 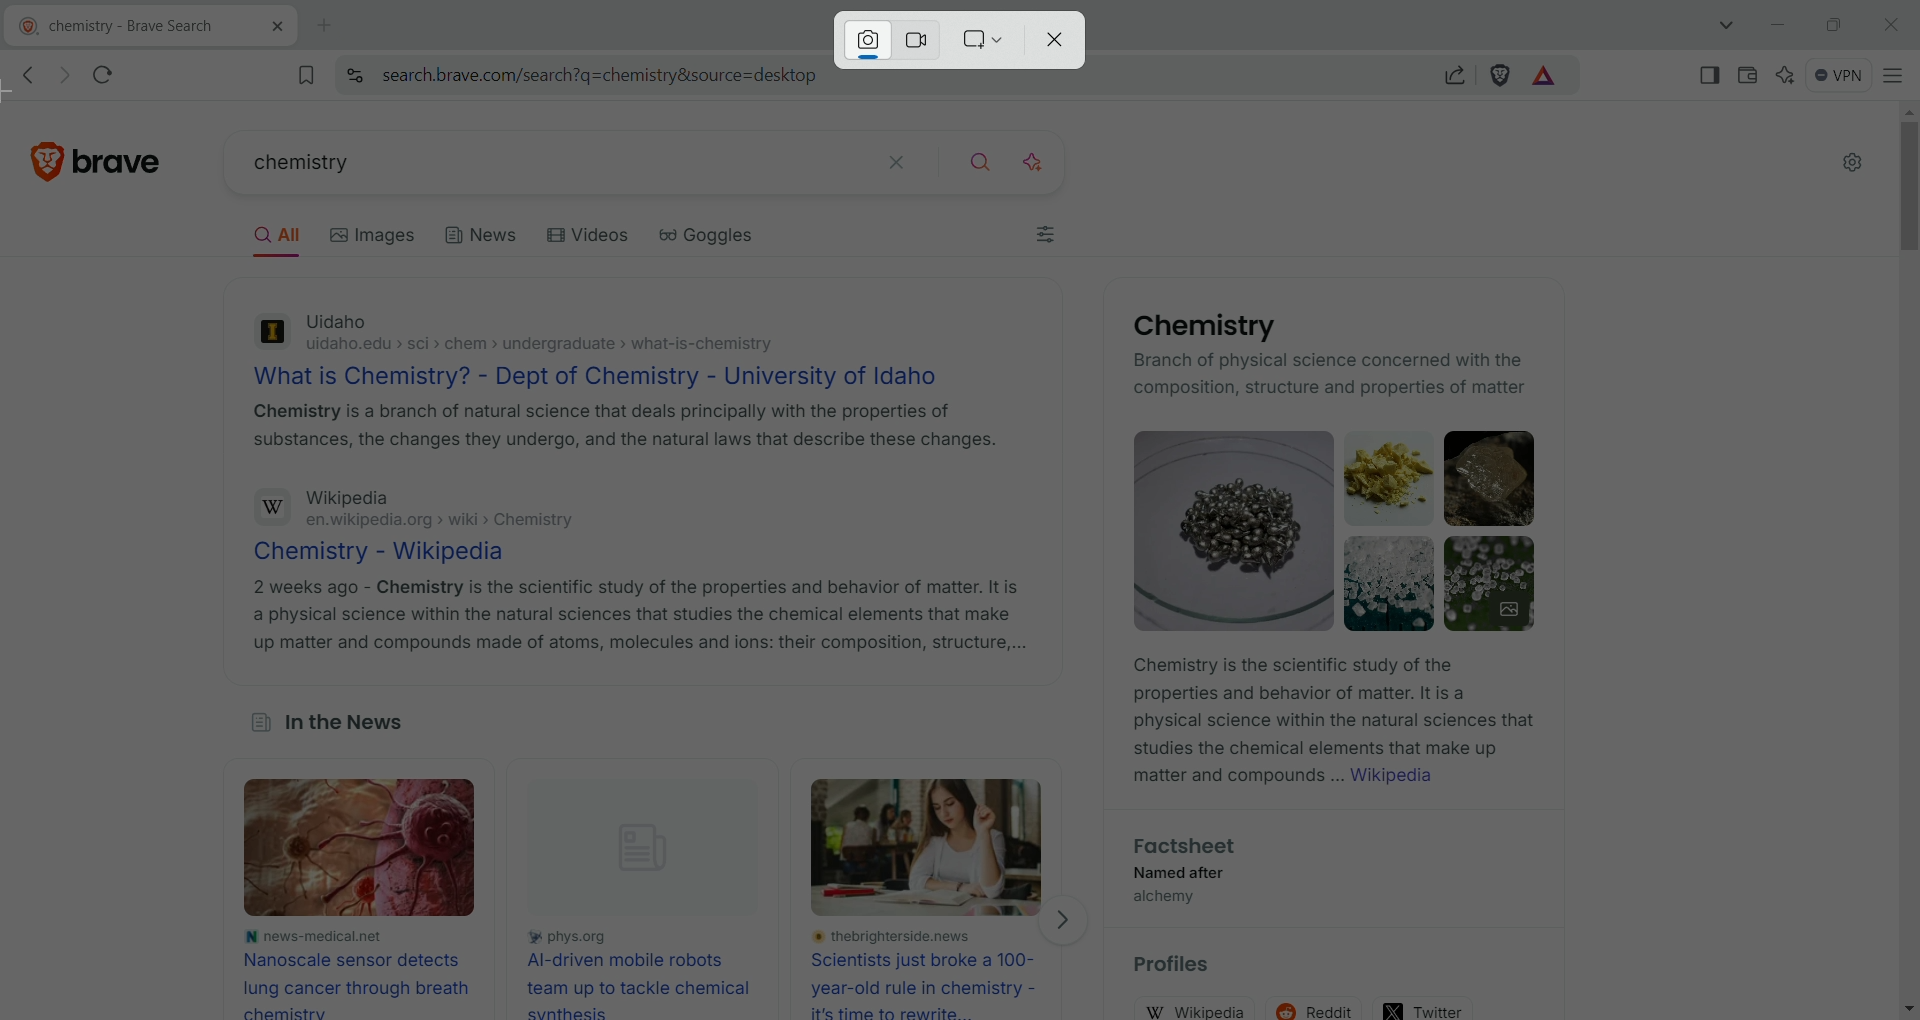 What do you see at coordinates (356, 972) in the screenshot?
I see `News-medical.net Nanoscale sensor detects lung cancer through breath chemistry` at bounding box center [356, 972].